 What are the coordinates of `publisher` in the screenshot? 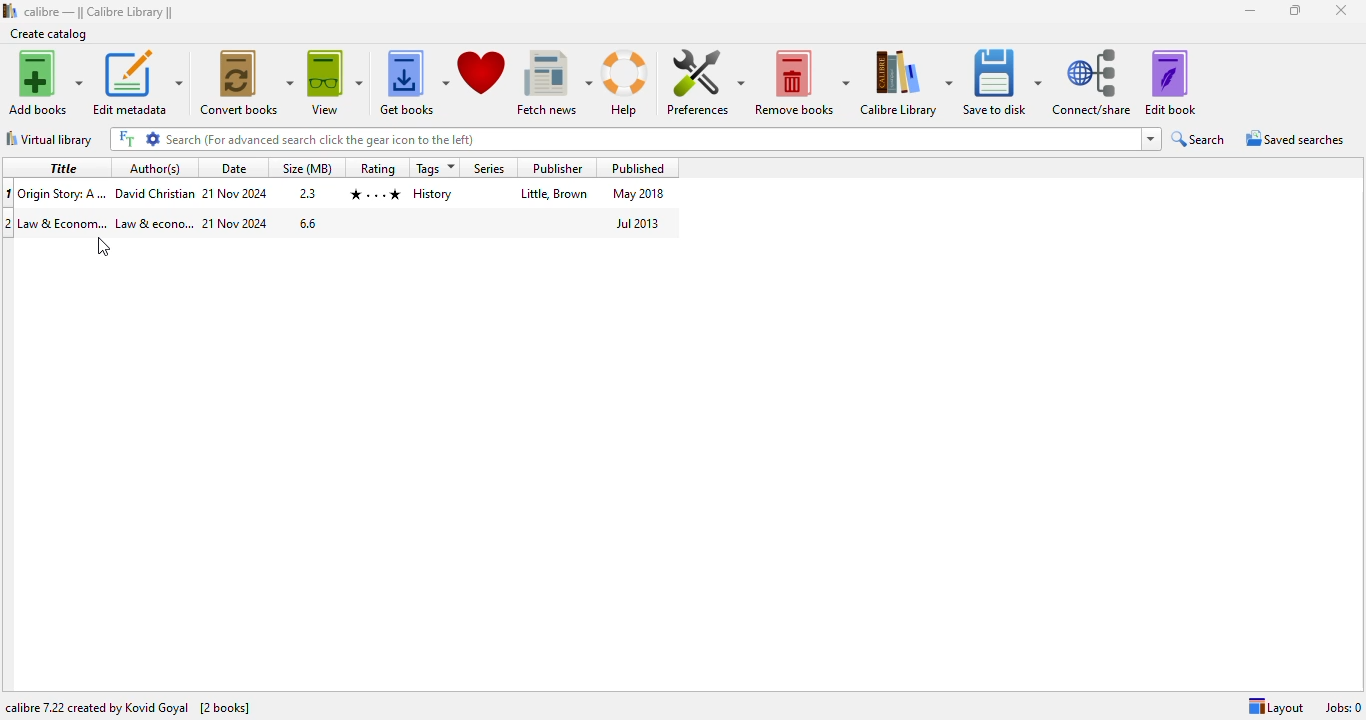 It's located at (554, 195).